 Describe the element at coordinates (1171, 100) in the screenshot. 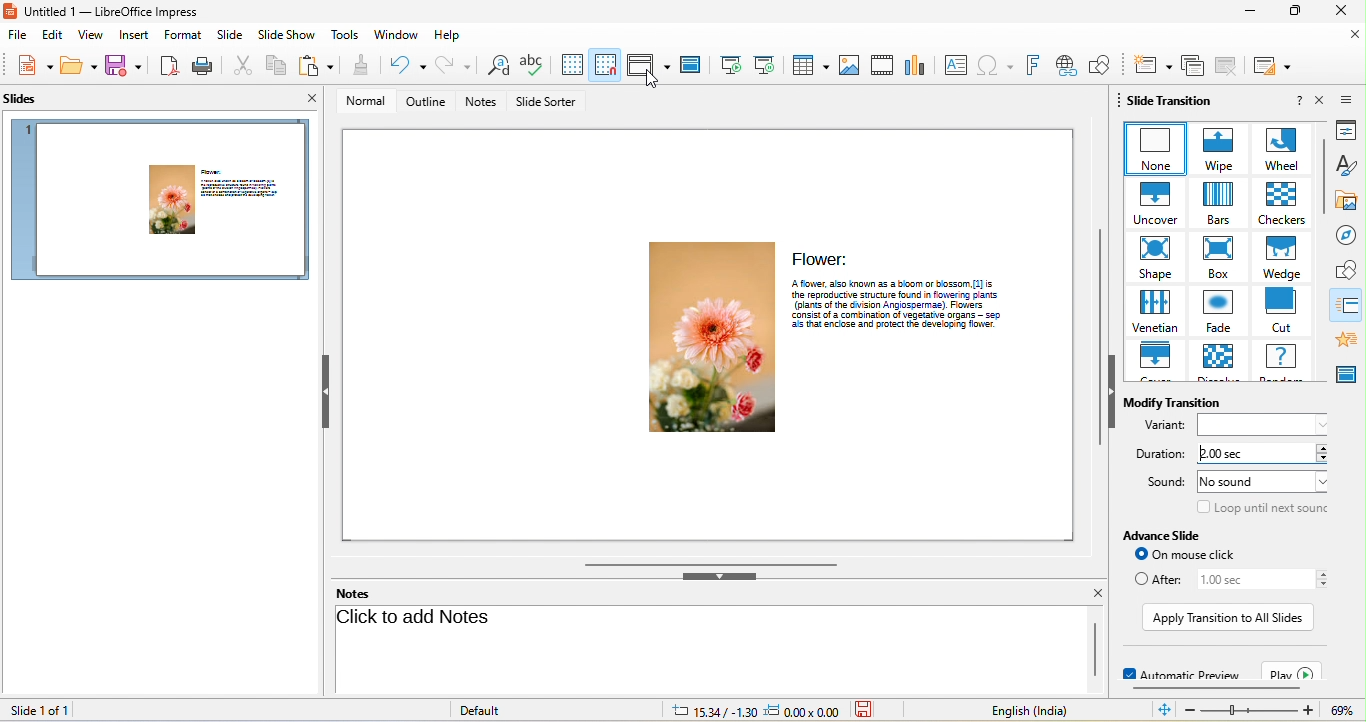

I see `slide transition` at that location.